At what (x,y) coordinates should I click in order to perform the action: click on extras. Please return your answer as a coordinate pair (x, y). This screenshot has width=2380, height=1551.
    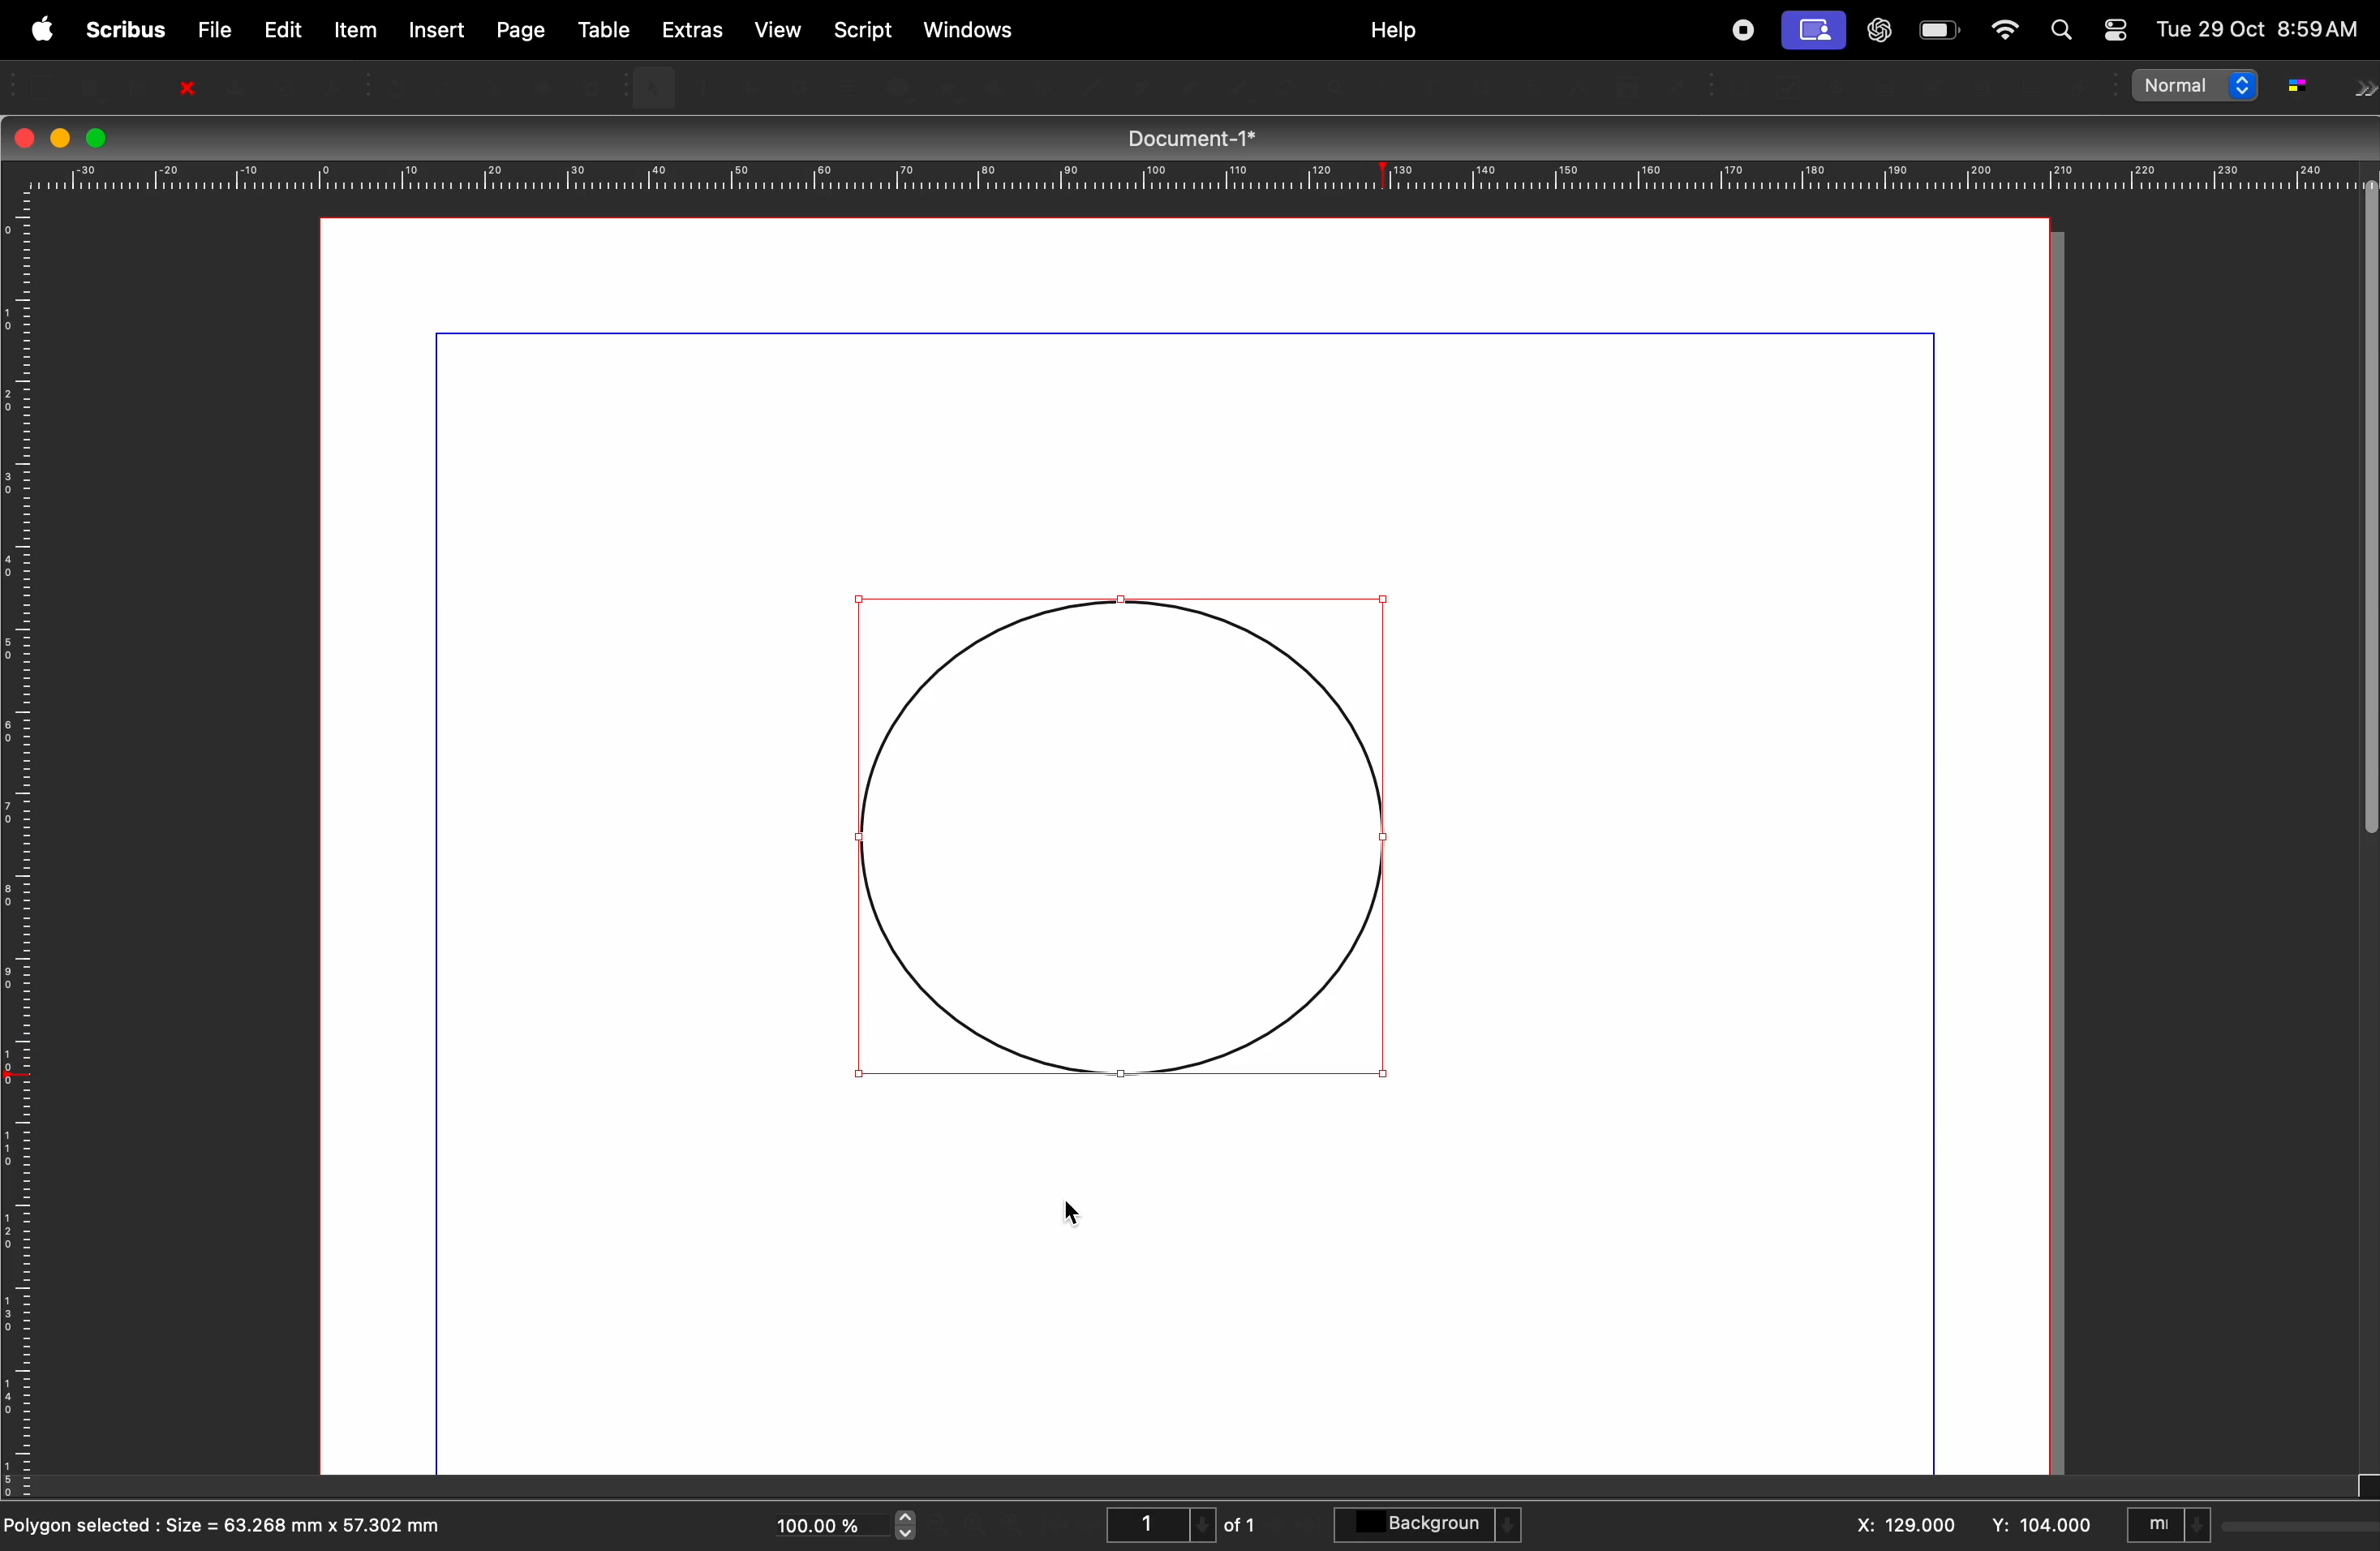
    Looking at the image, I should click on (694, 29).